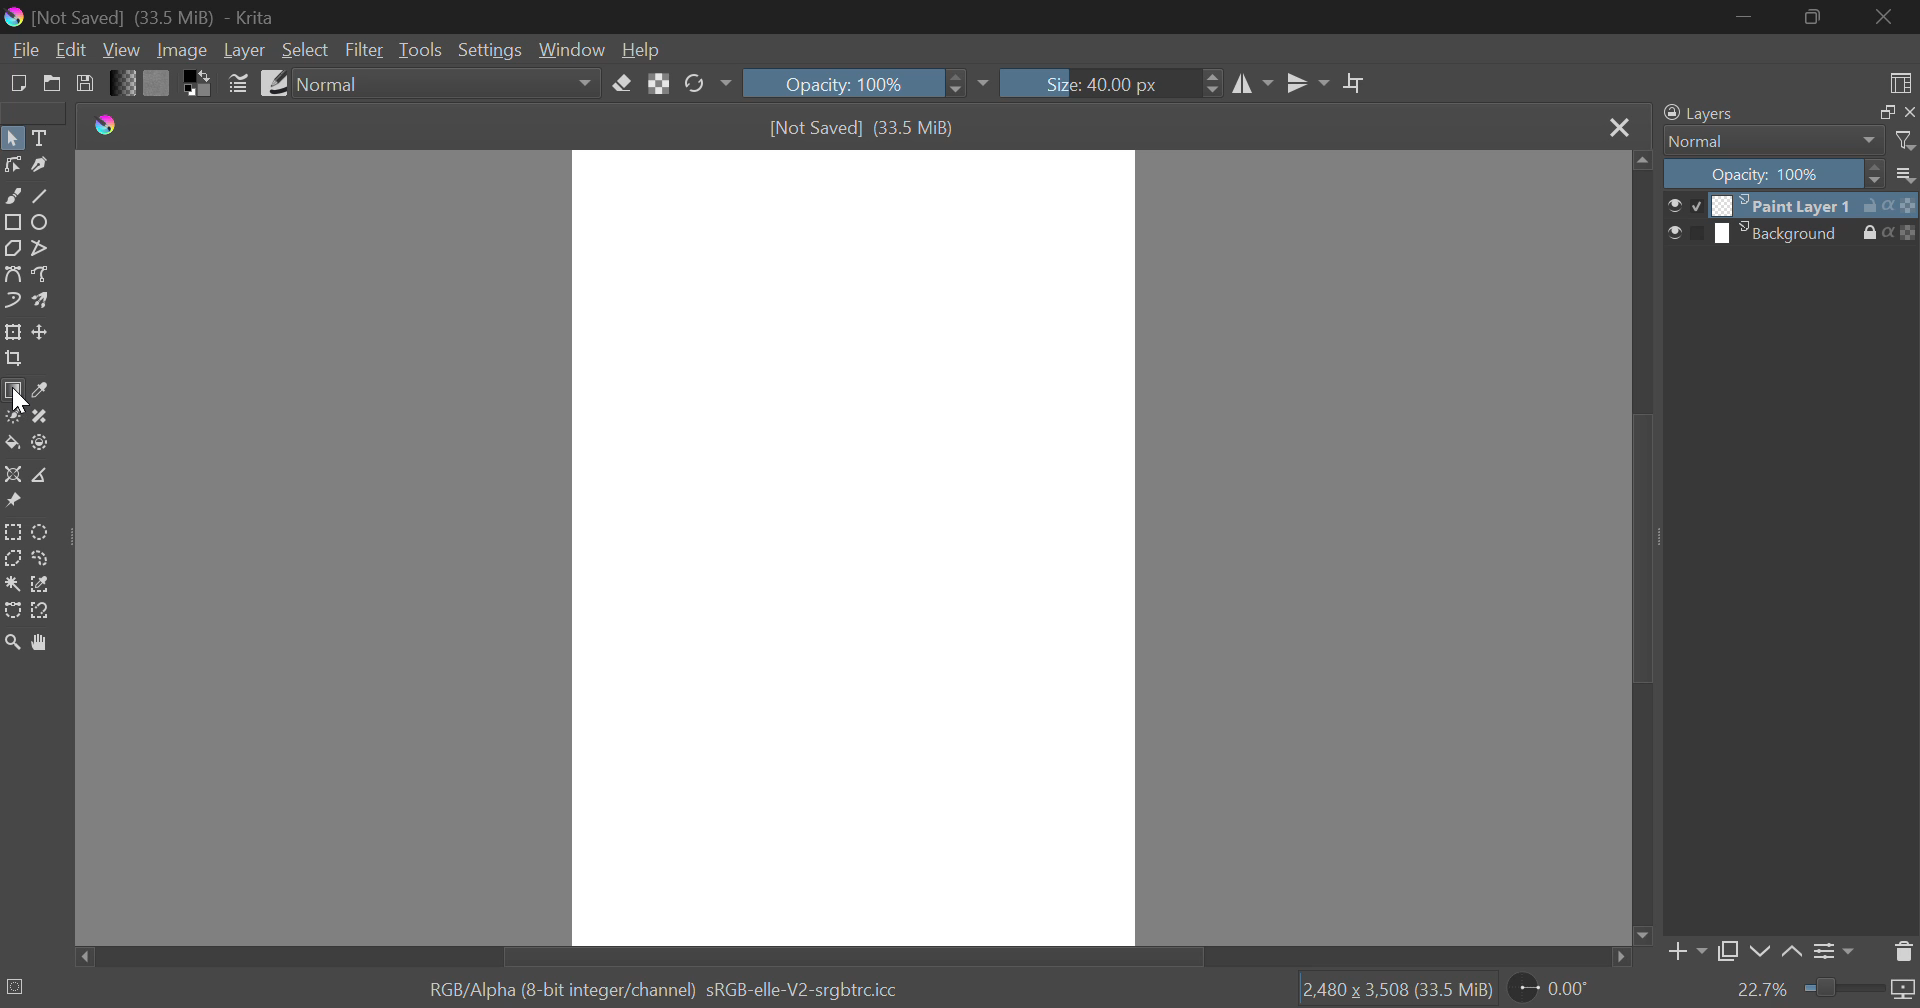 The image size is (1920, 1008). Describe the element at coordinates (420, 50) in the screenshot. I see `Tools` at that location.